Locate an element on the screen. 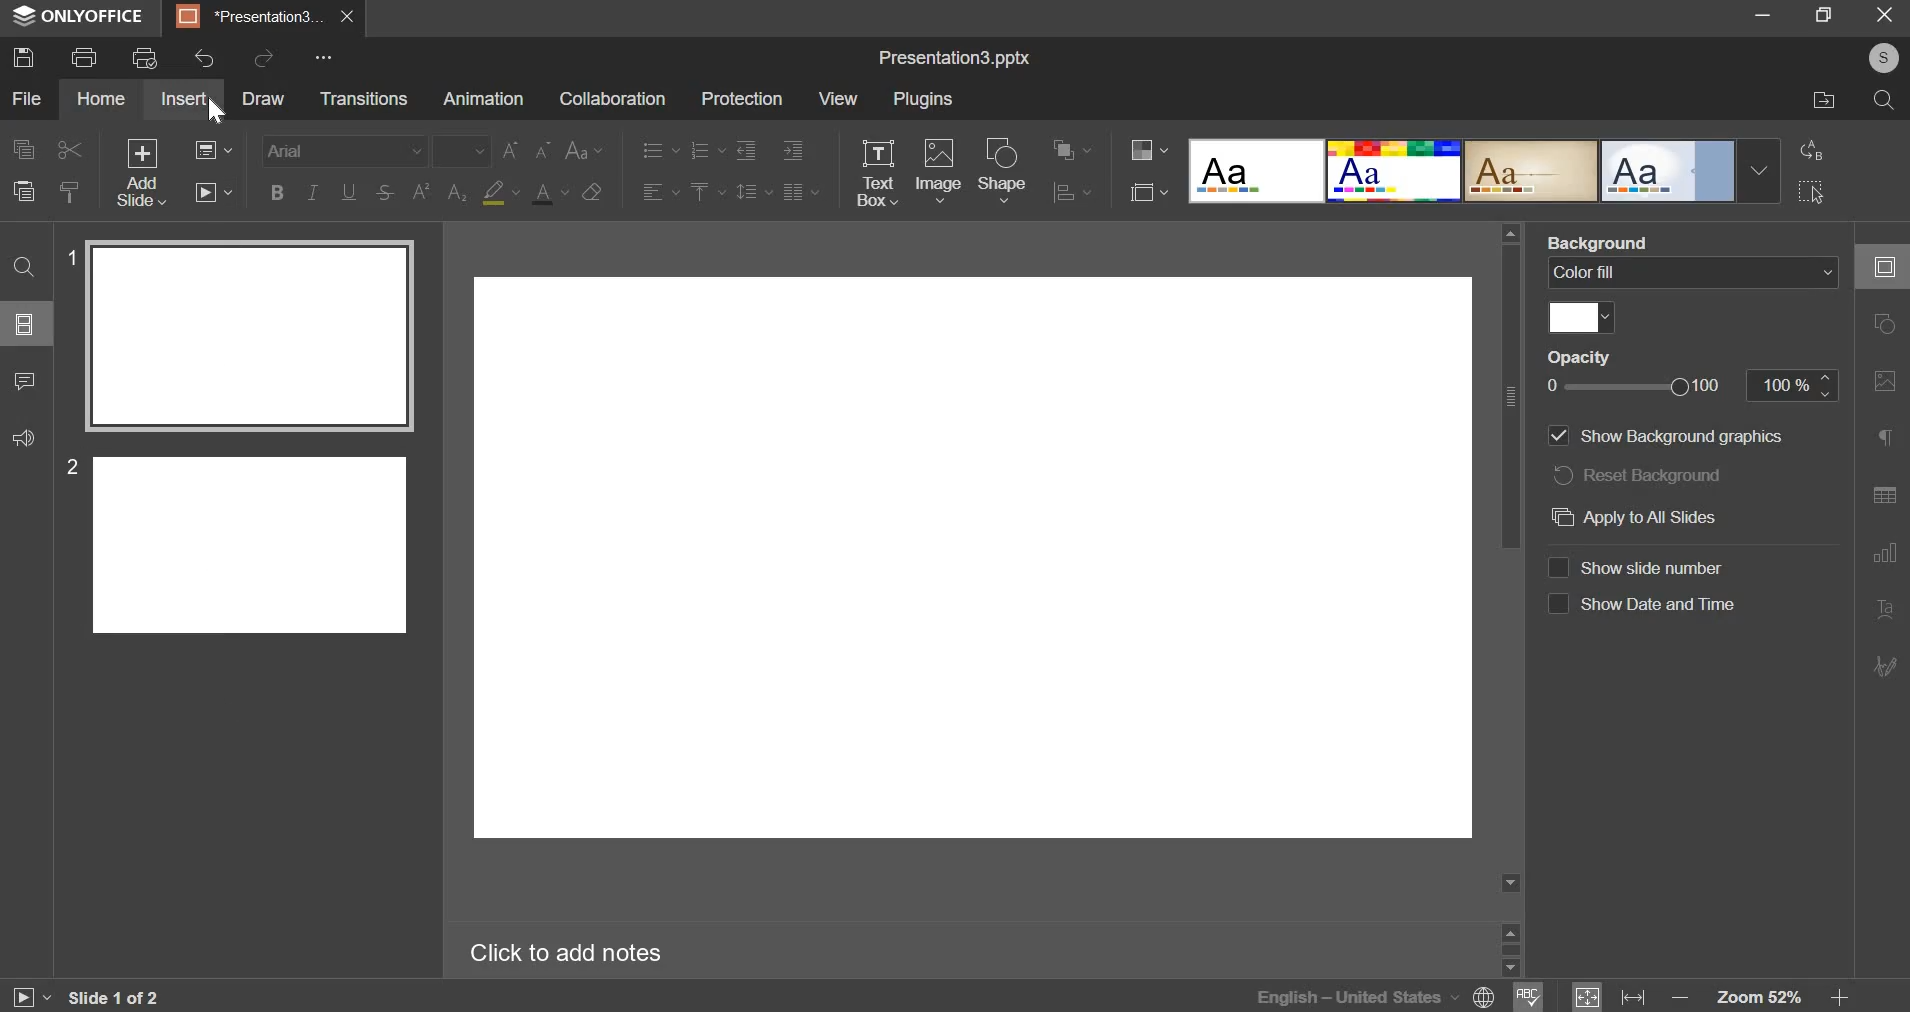 This screenshot has height=1012, width=1910. customize quick access is located at coordinates (323, 57).